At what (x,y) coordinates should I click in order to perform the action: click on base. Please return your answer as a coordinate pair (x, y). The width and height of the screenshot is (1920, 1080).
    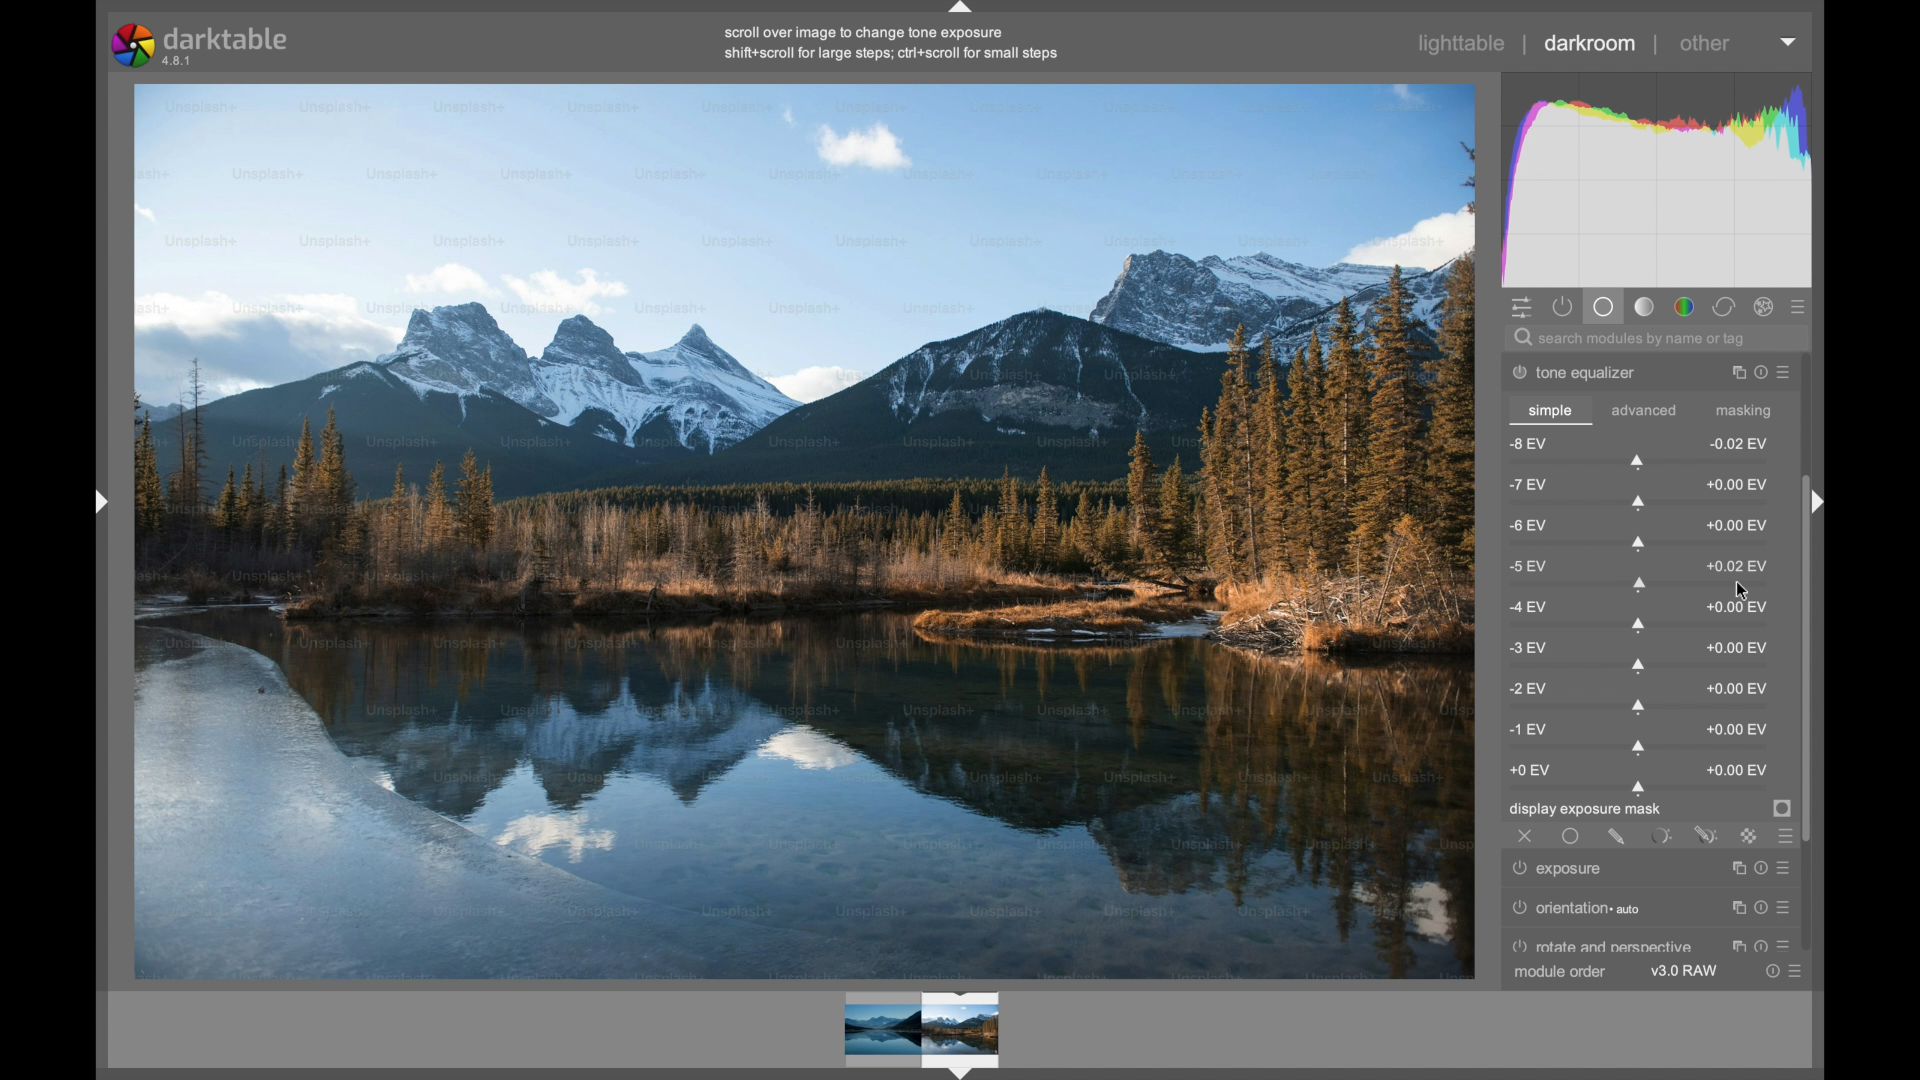
    Looking at the image, I should click on (1604, 308).